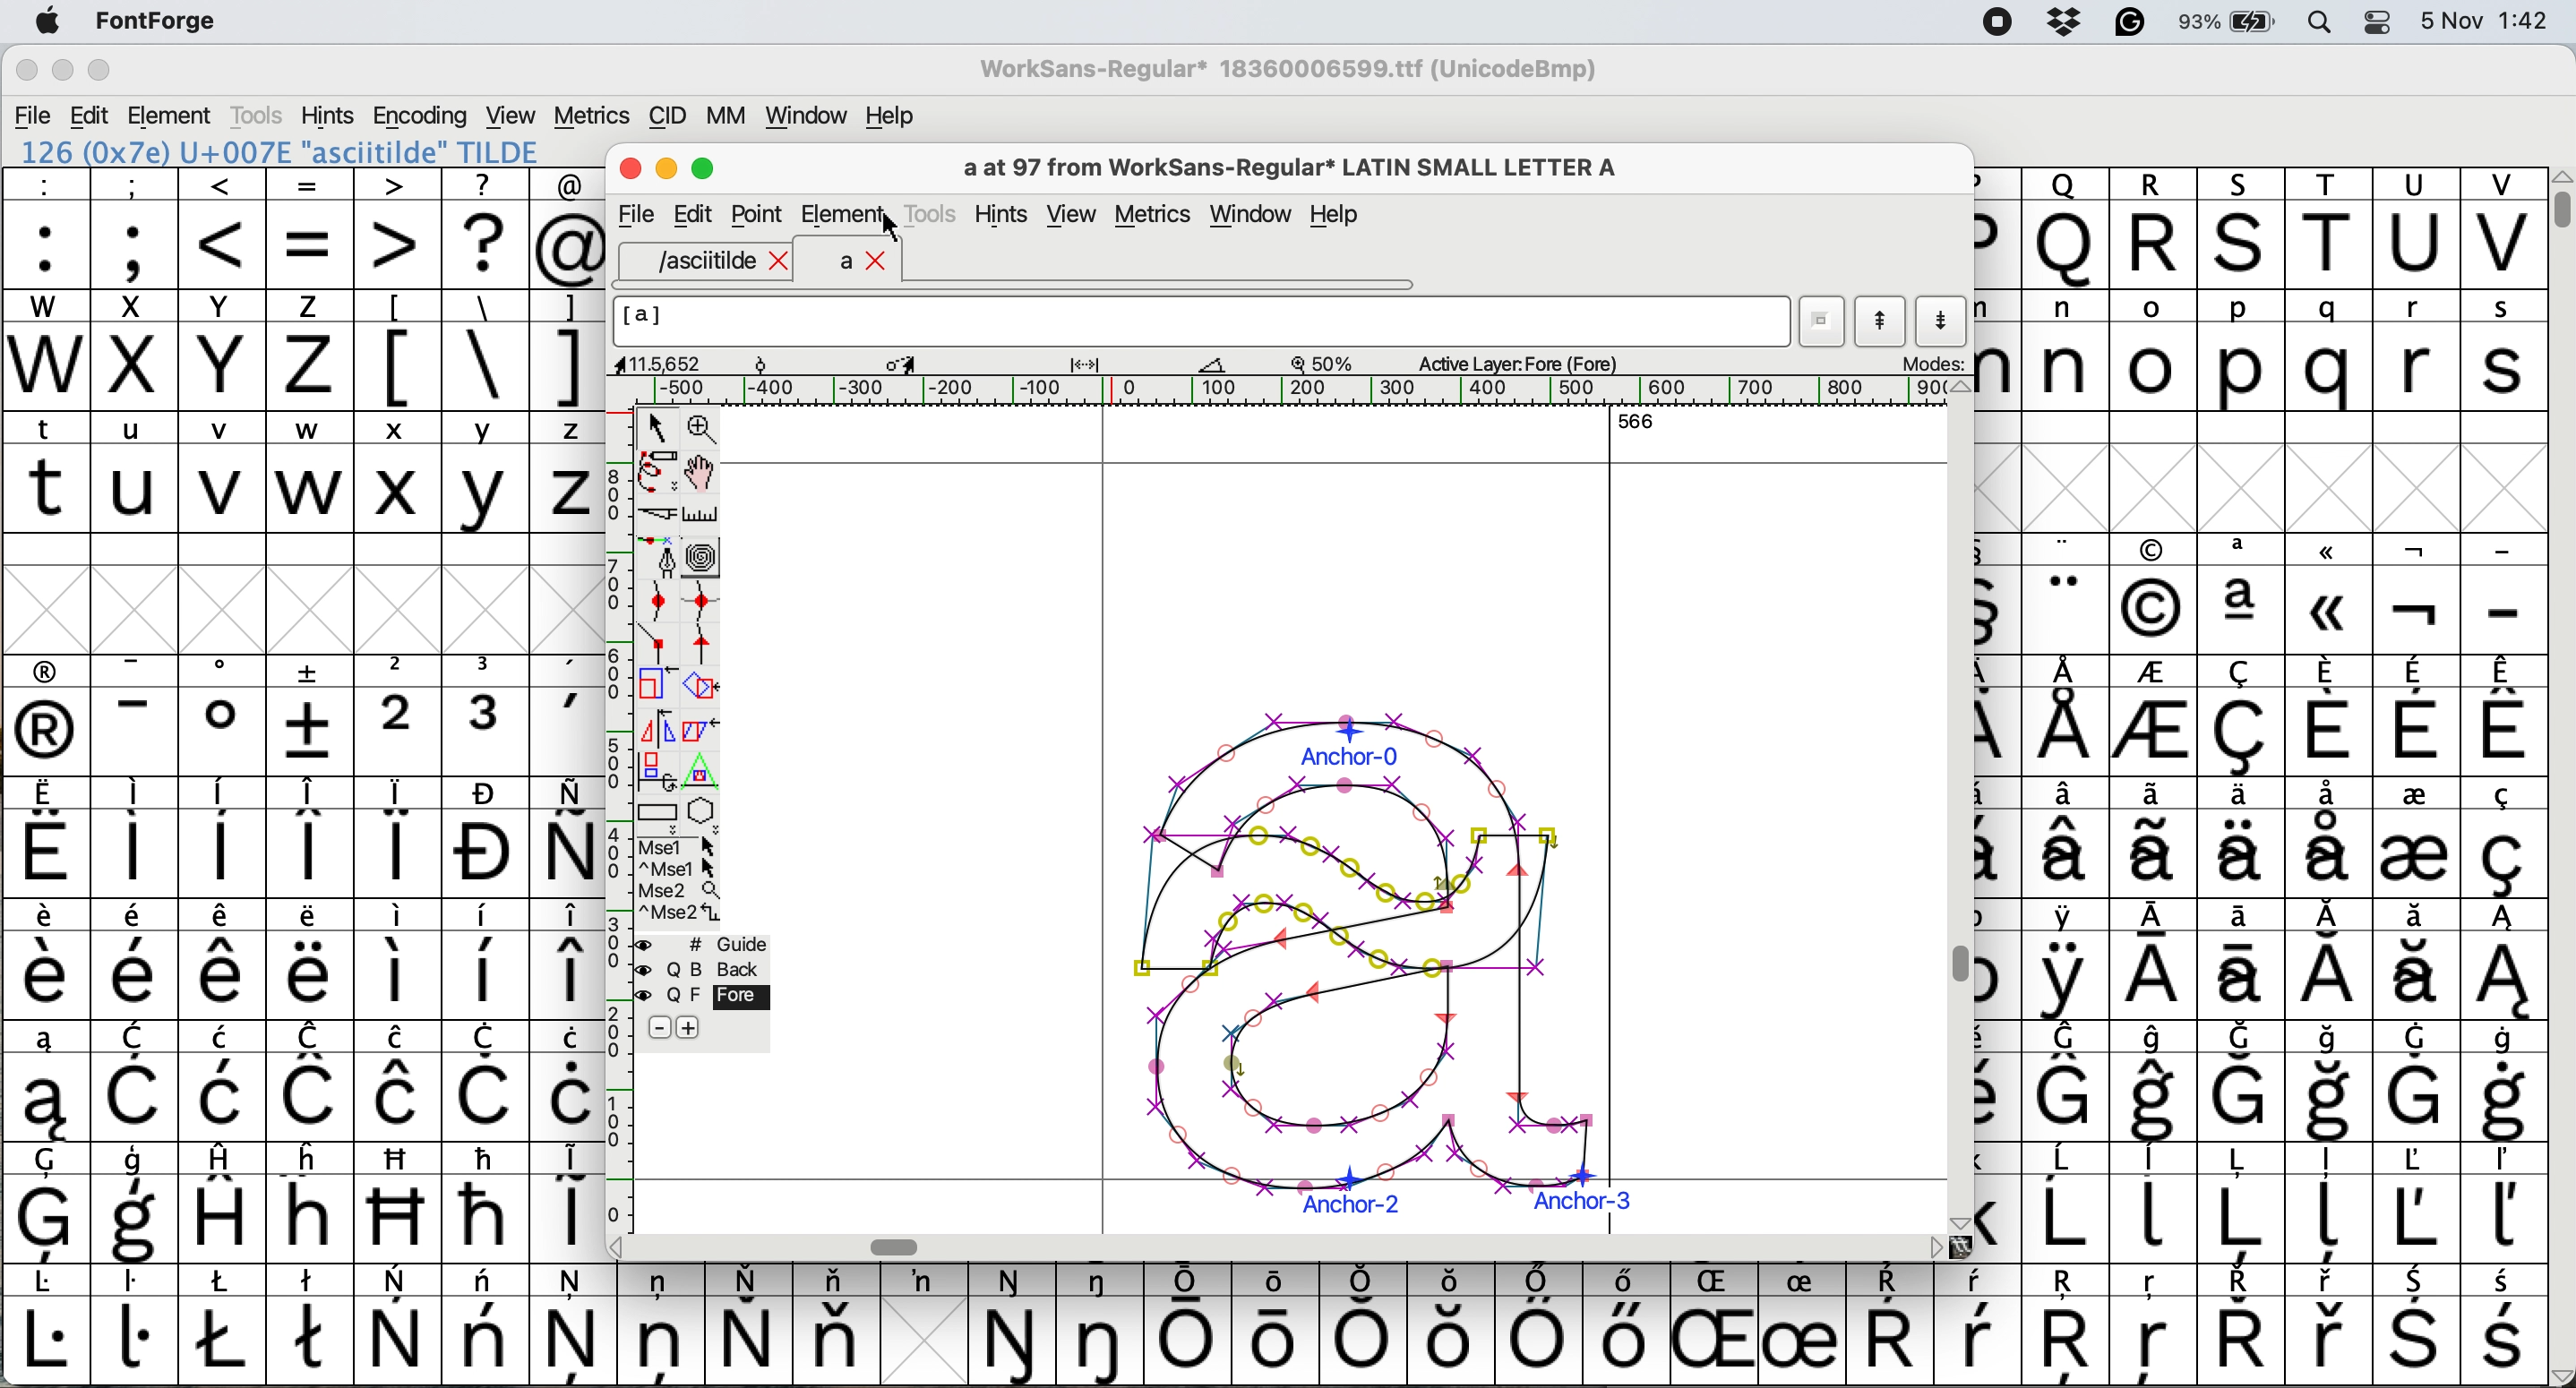  I want to click on more options, so click(680, 878).